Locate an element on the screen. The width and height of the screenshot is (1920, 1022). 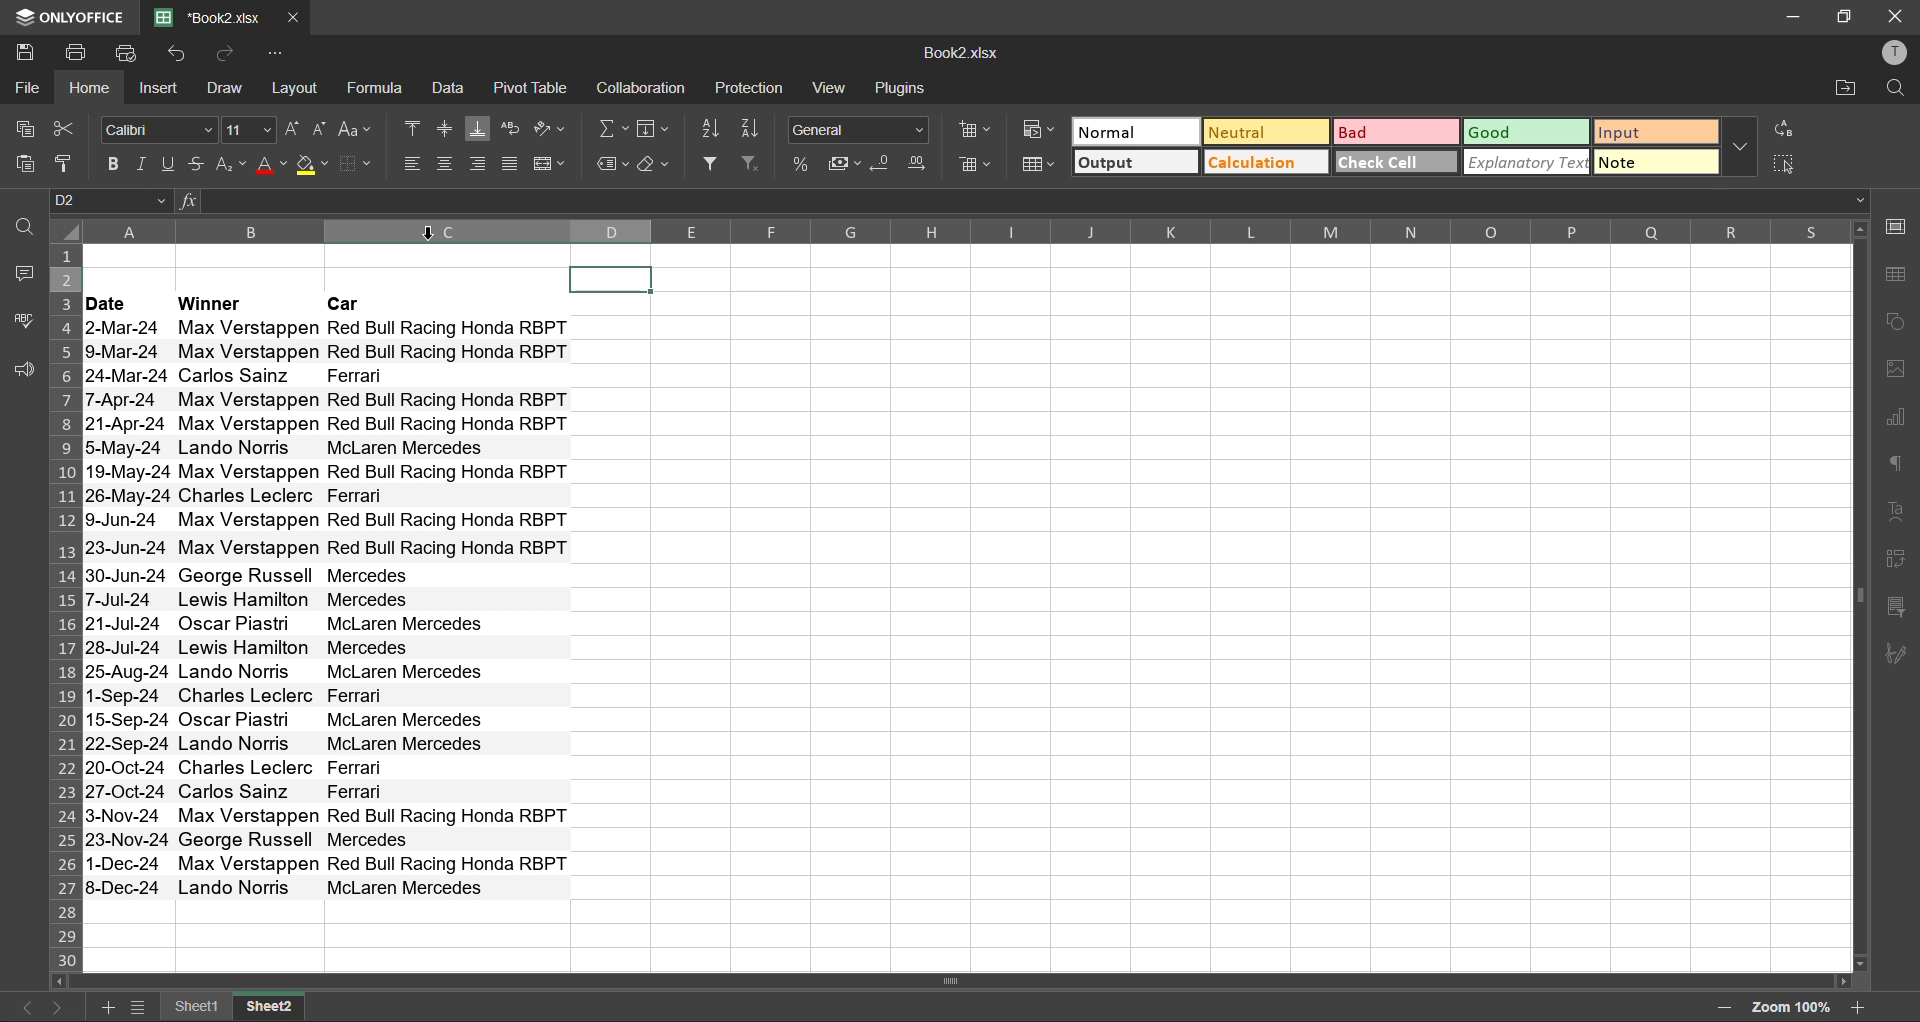
previous is located at coordinates (20, 1004).